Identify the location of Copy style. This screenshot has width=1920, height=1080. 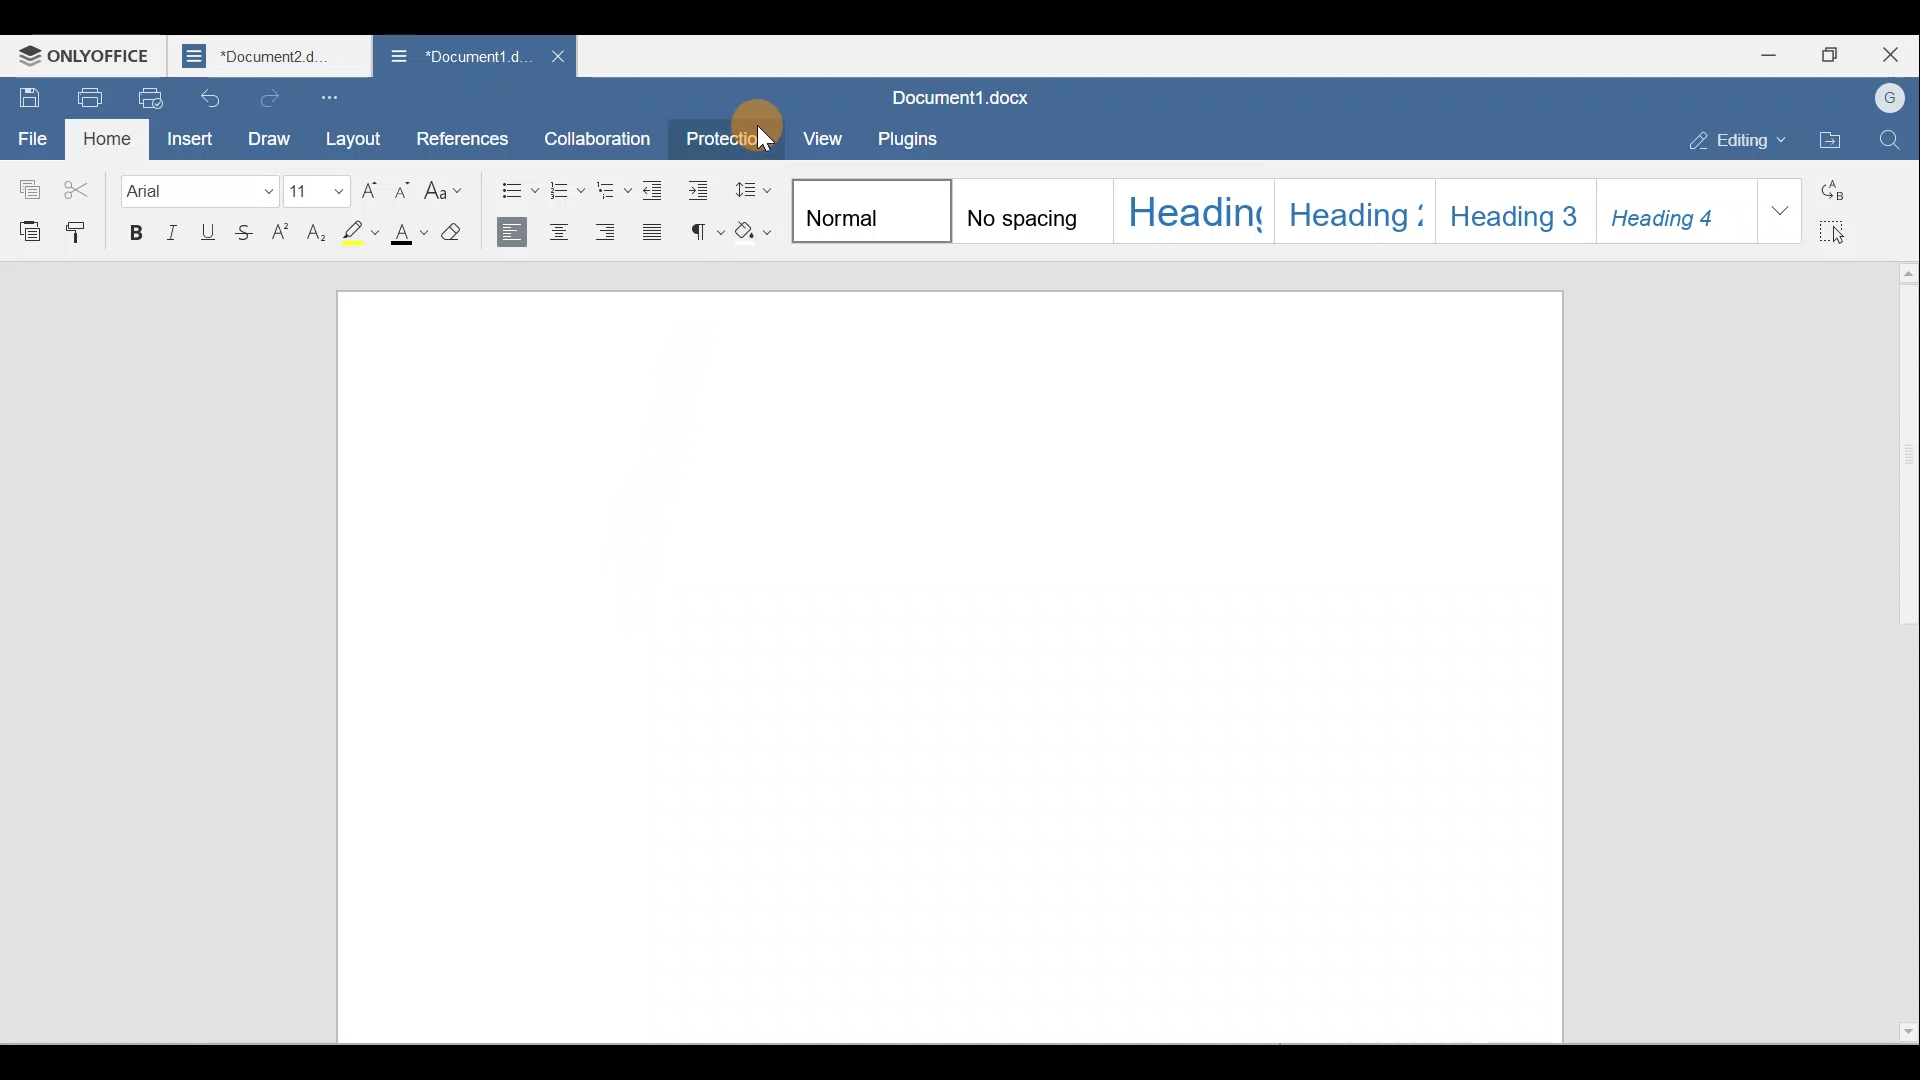
(72, 229).